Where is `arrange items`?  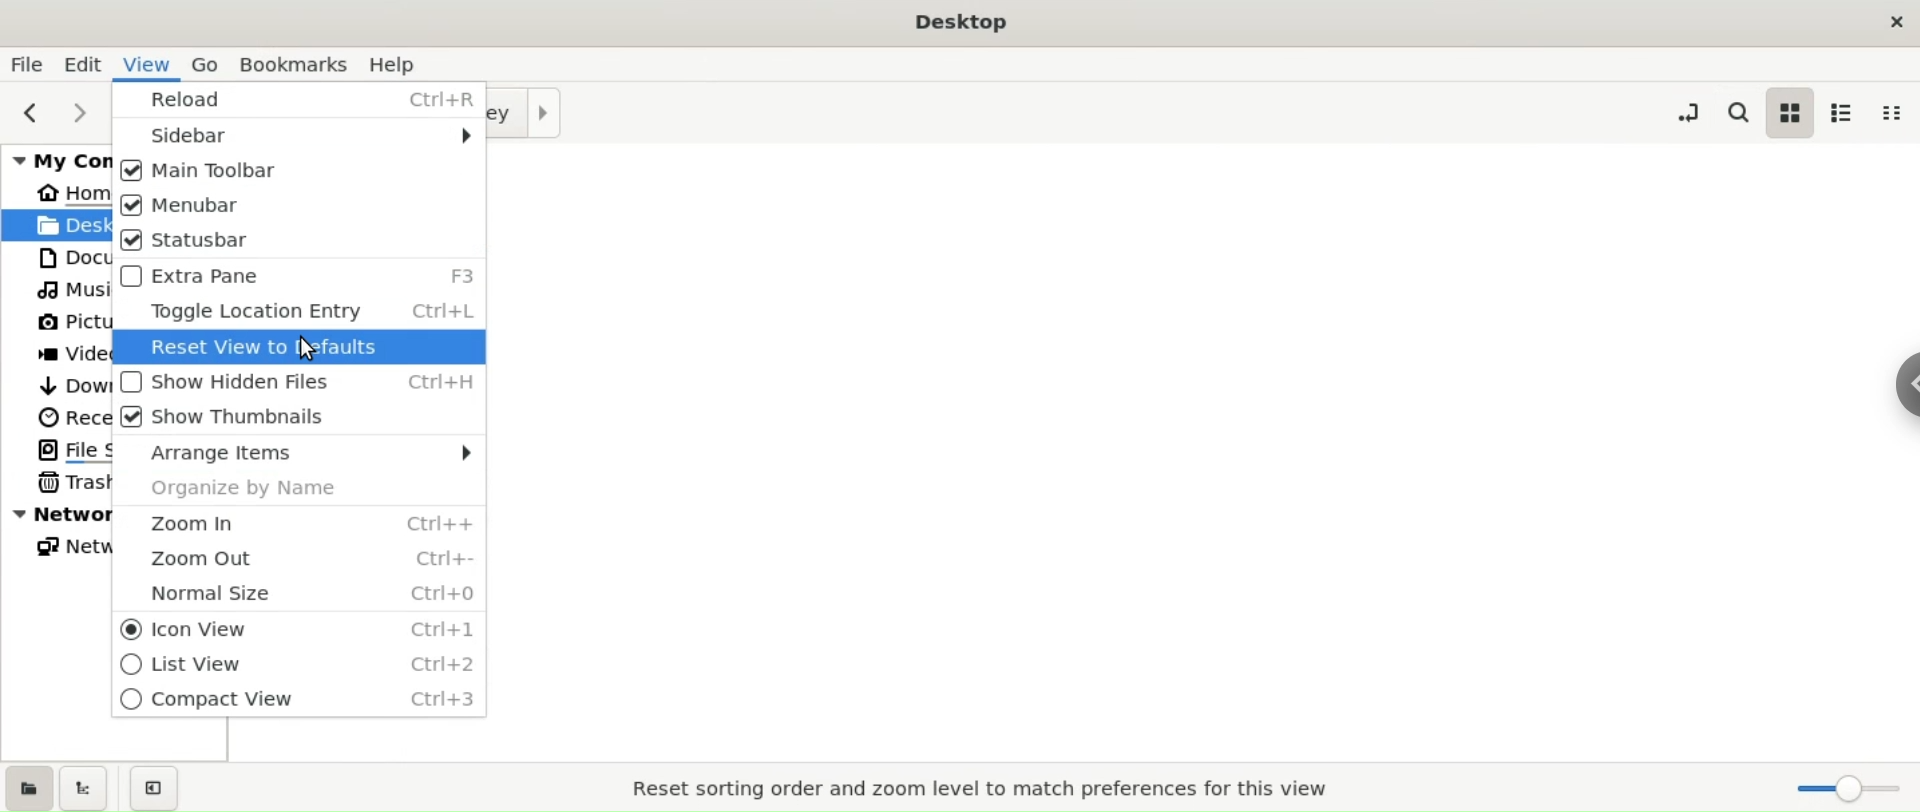 arrange items is located at coordinates (300, 452).